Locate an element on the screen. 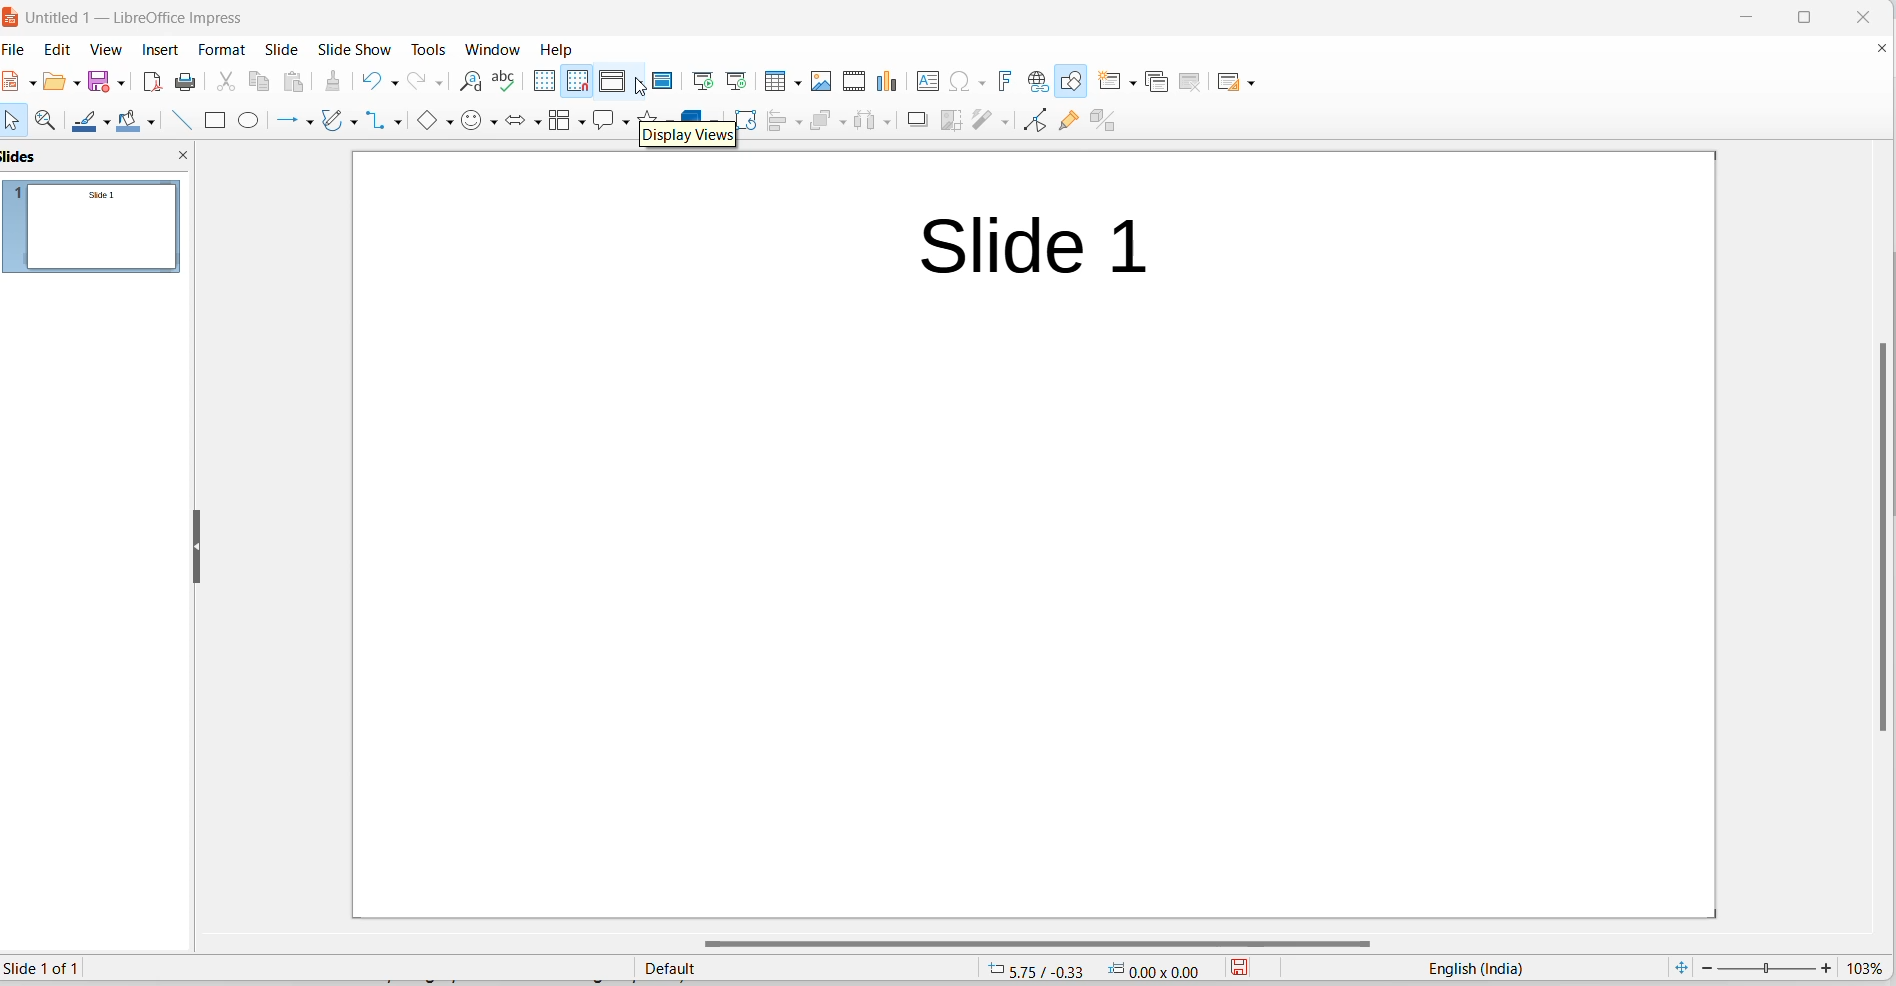 The image size is (1896, 986). show gluepoint functions is located at coordinates (1071, 123).